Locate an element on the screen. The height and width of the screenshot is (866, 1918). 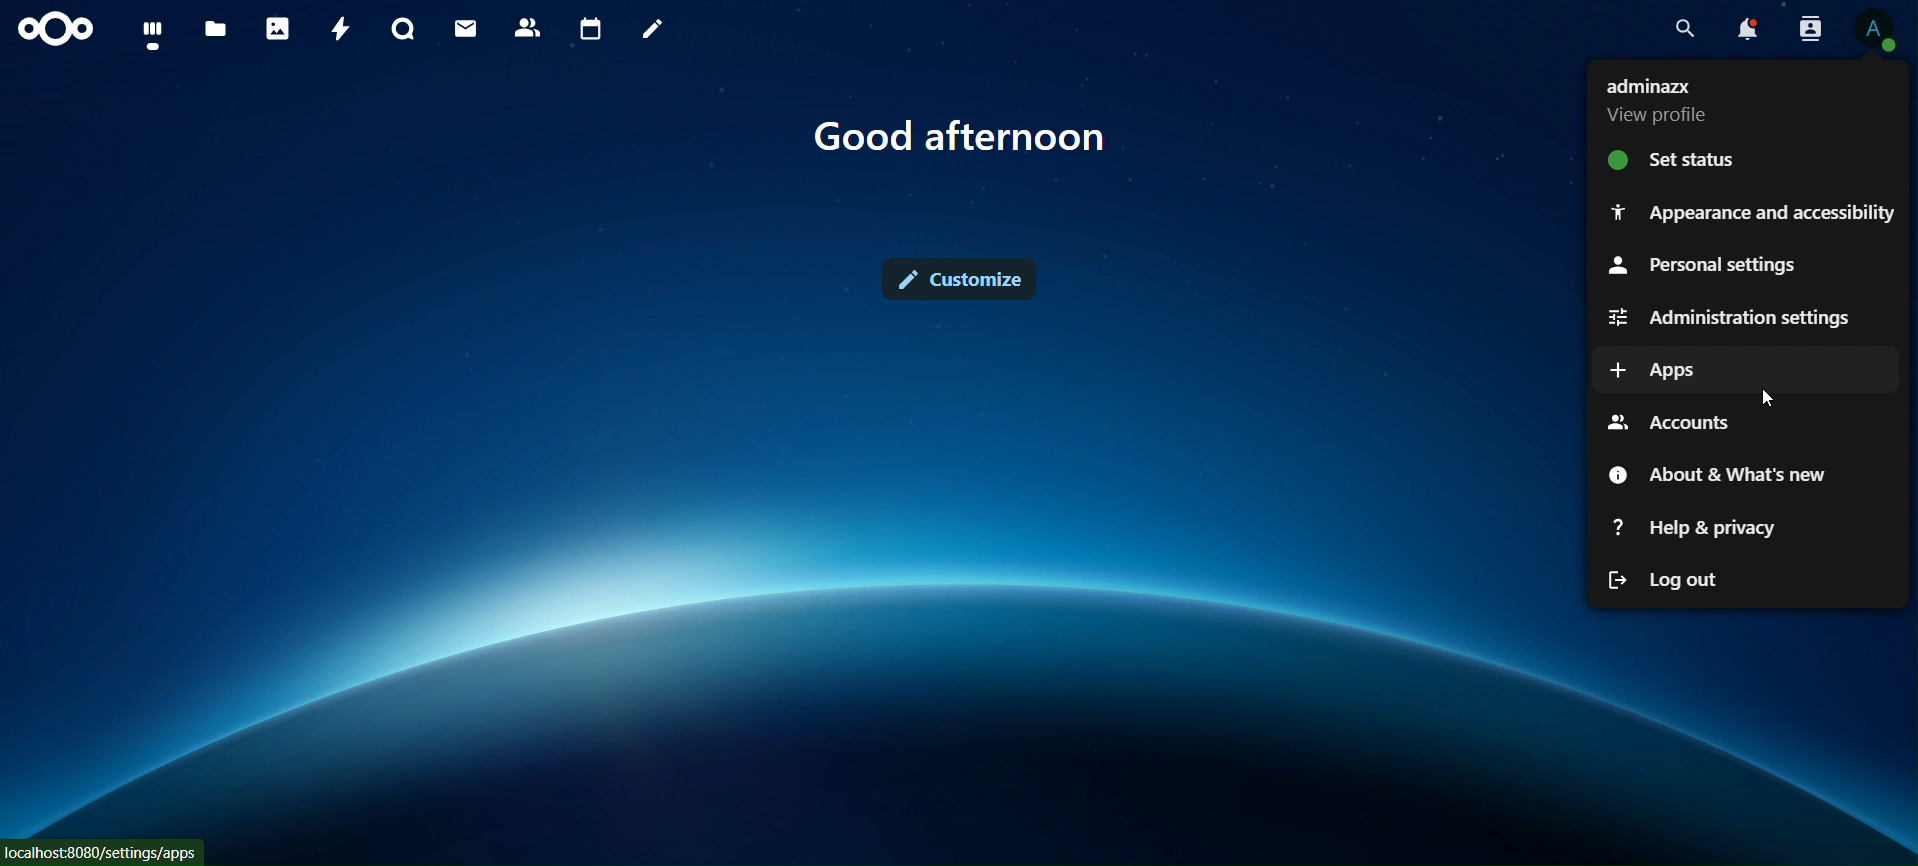
mail is located at coordinates (468, 31).